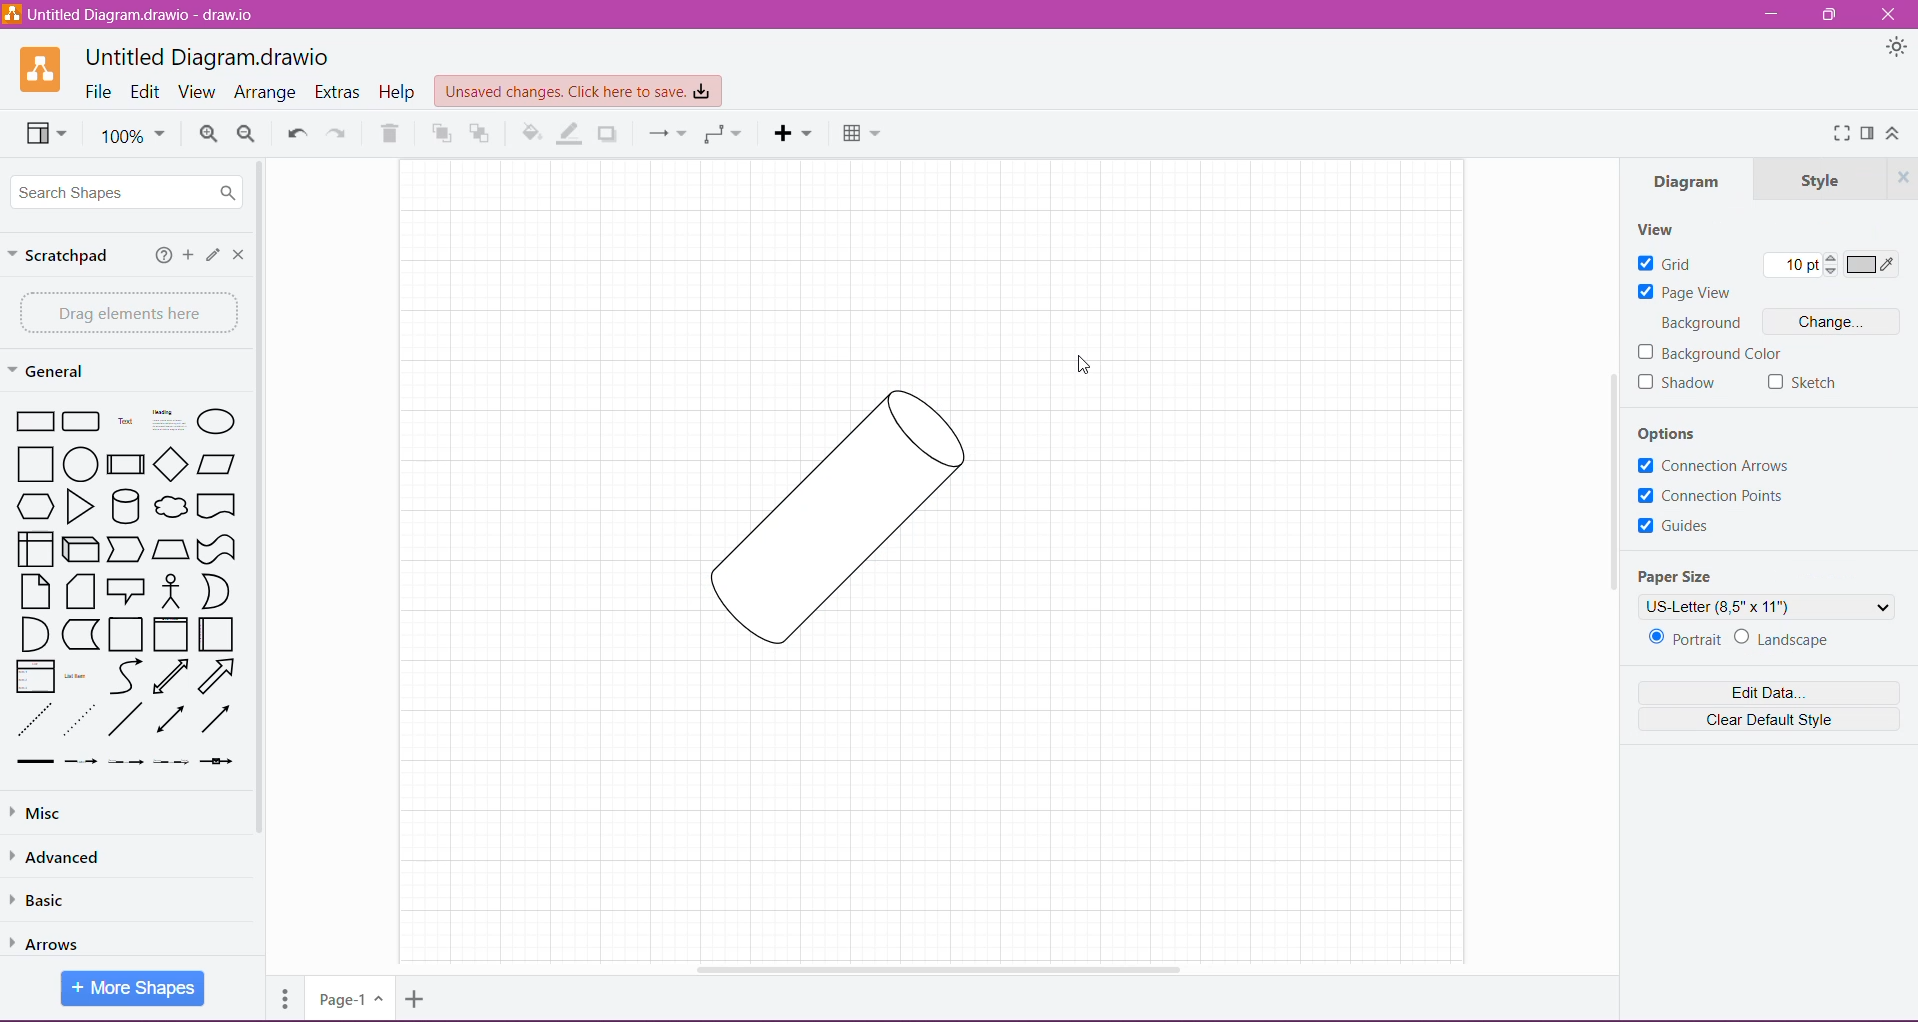 Image resolution: width=1918 pixels, height=1022 pixels. What do you see at coordinates (1678, 386) in the screenshot?
I see `Shadow` at bounding box center [1678, 386].